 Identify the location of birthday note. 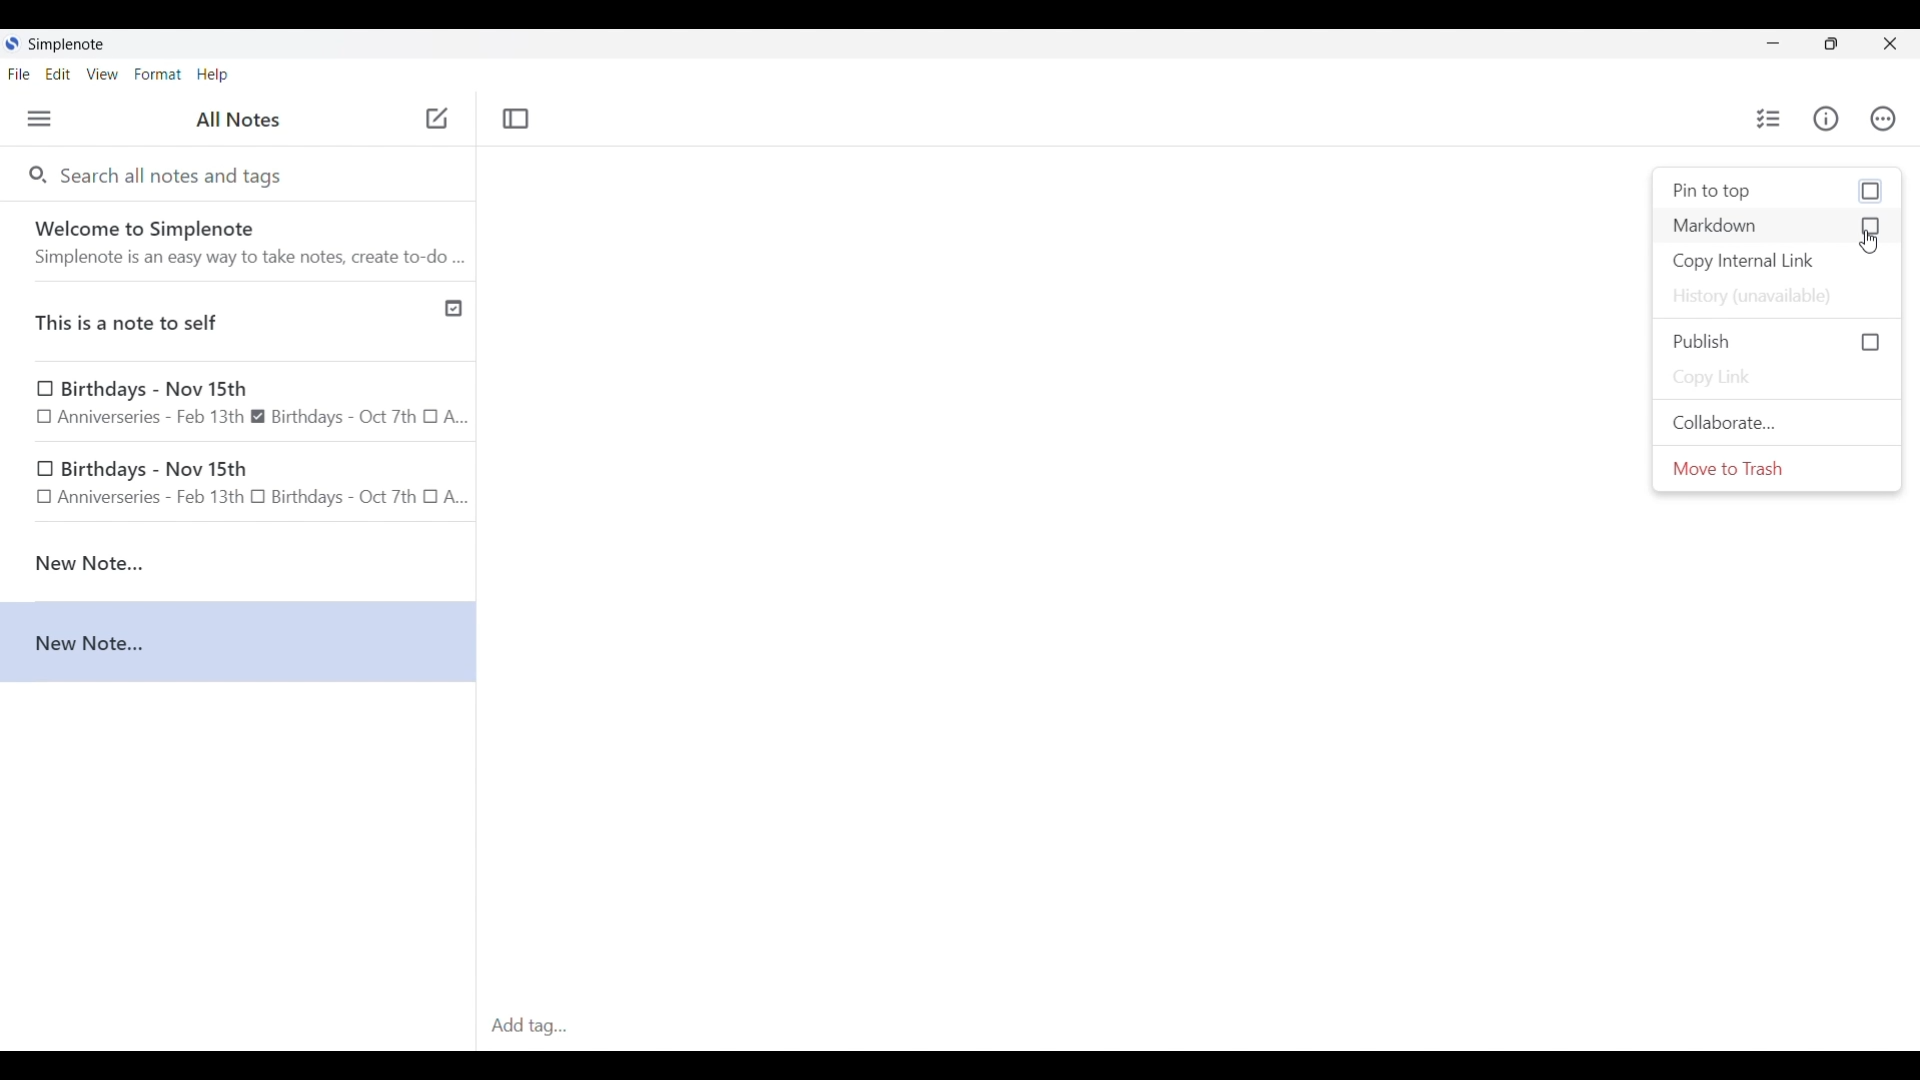
(240, 486).